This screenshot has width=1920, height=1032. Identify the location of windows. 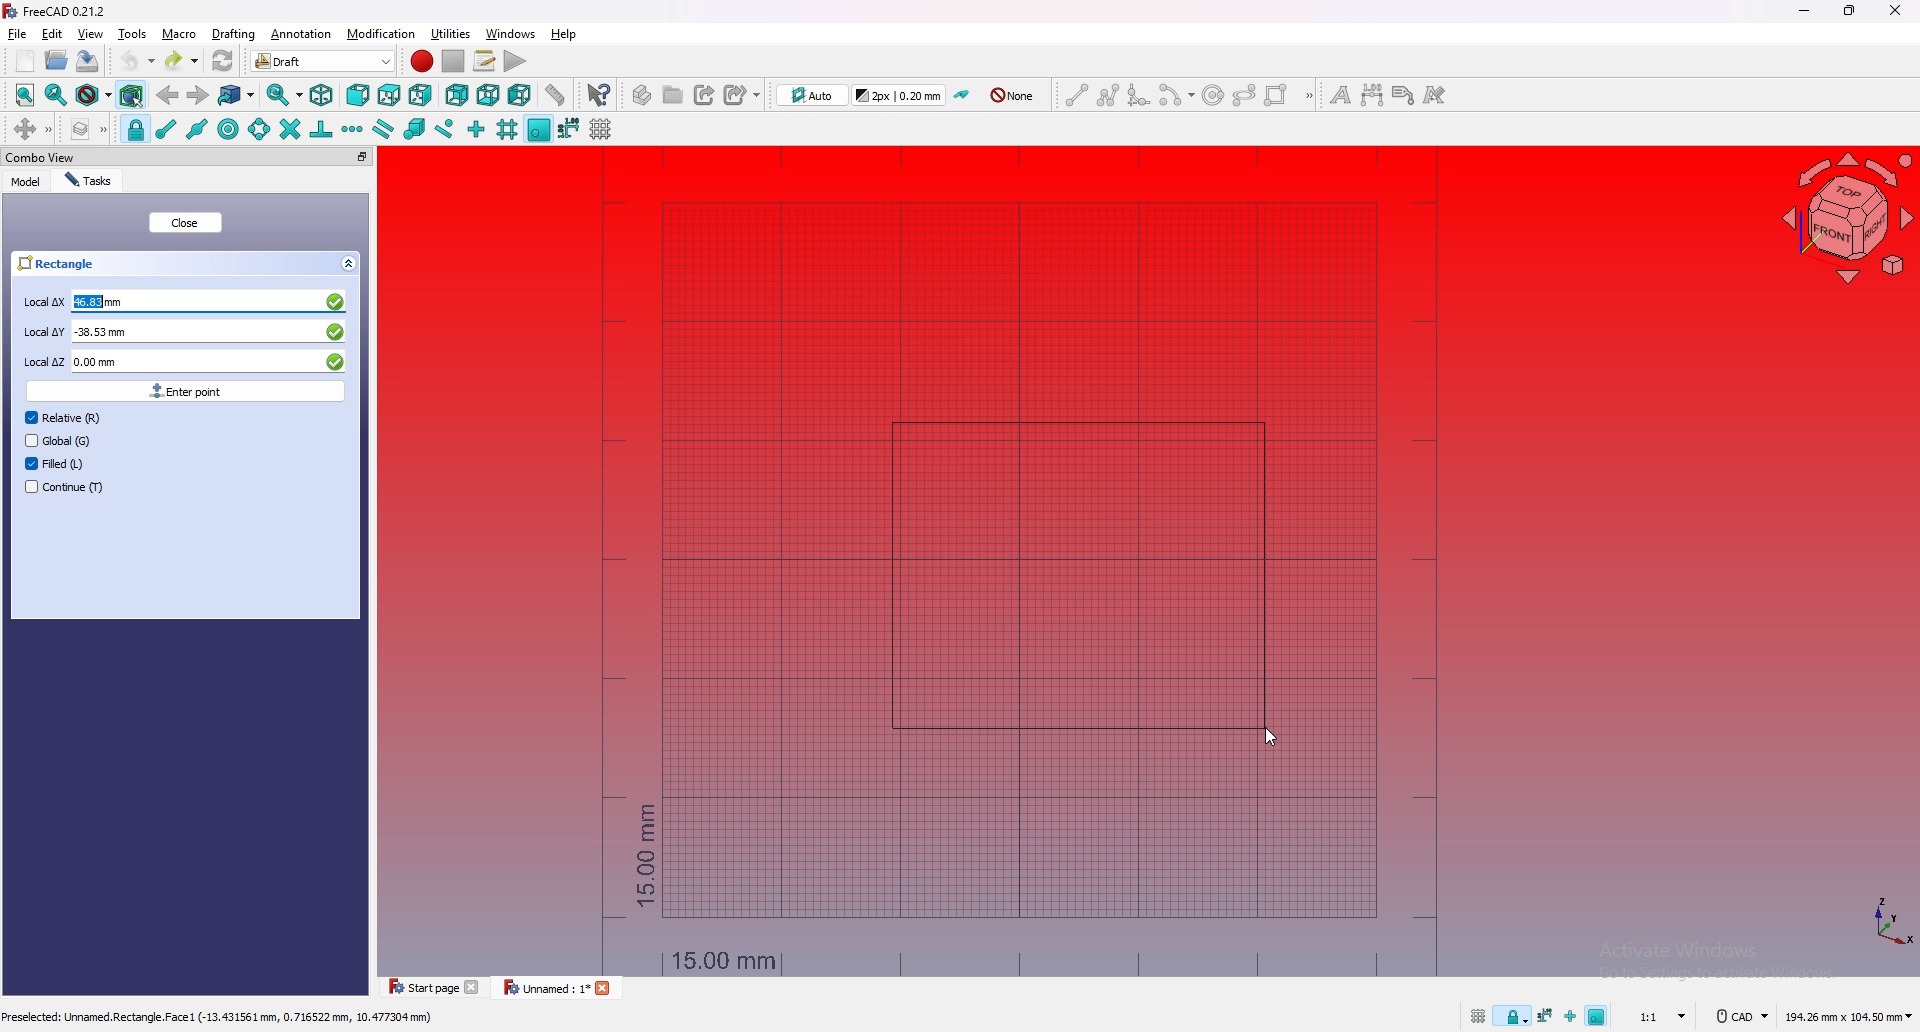
(509, 34).